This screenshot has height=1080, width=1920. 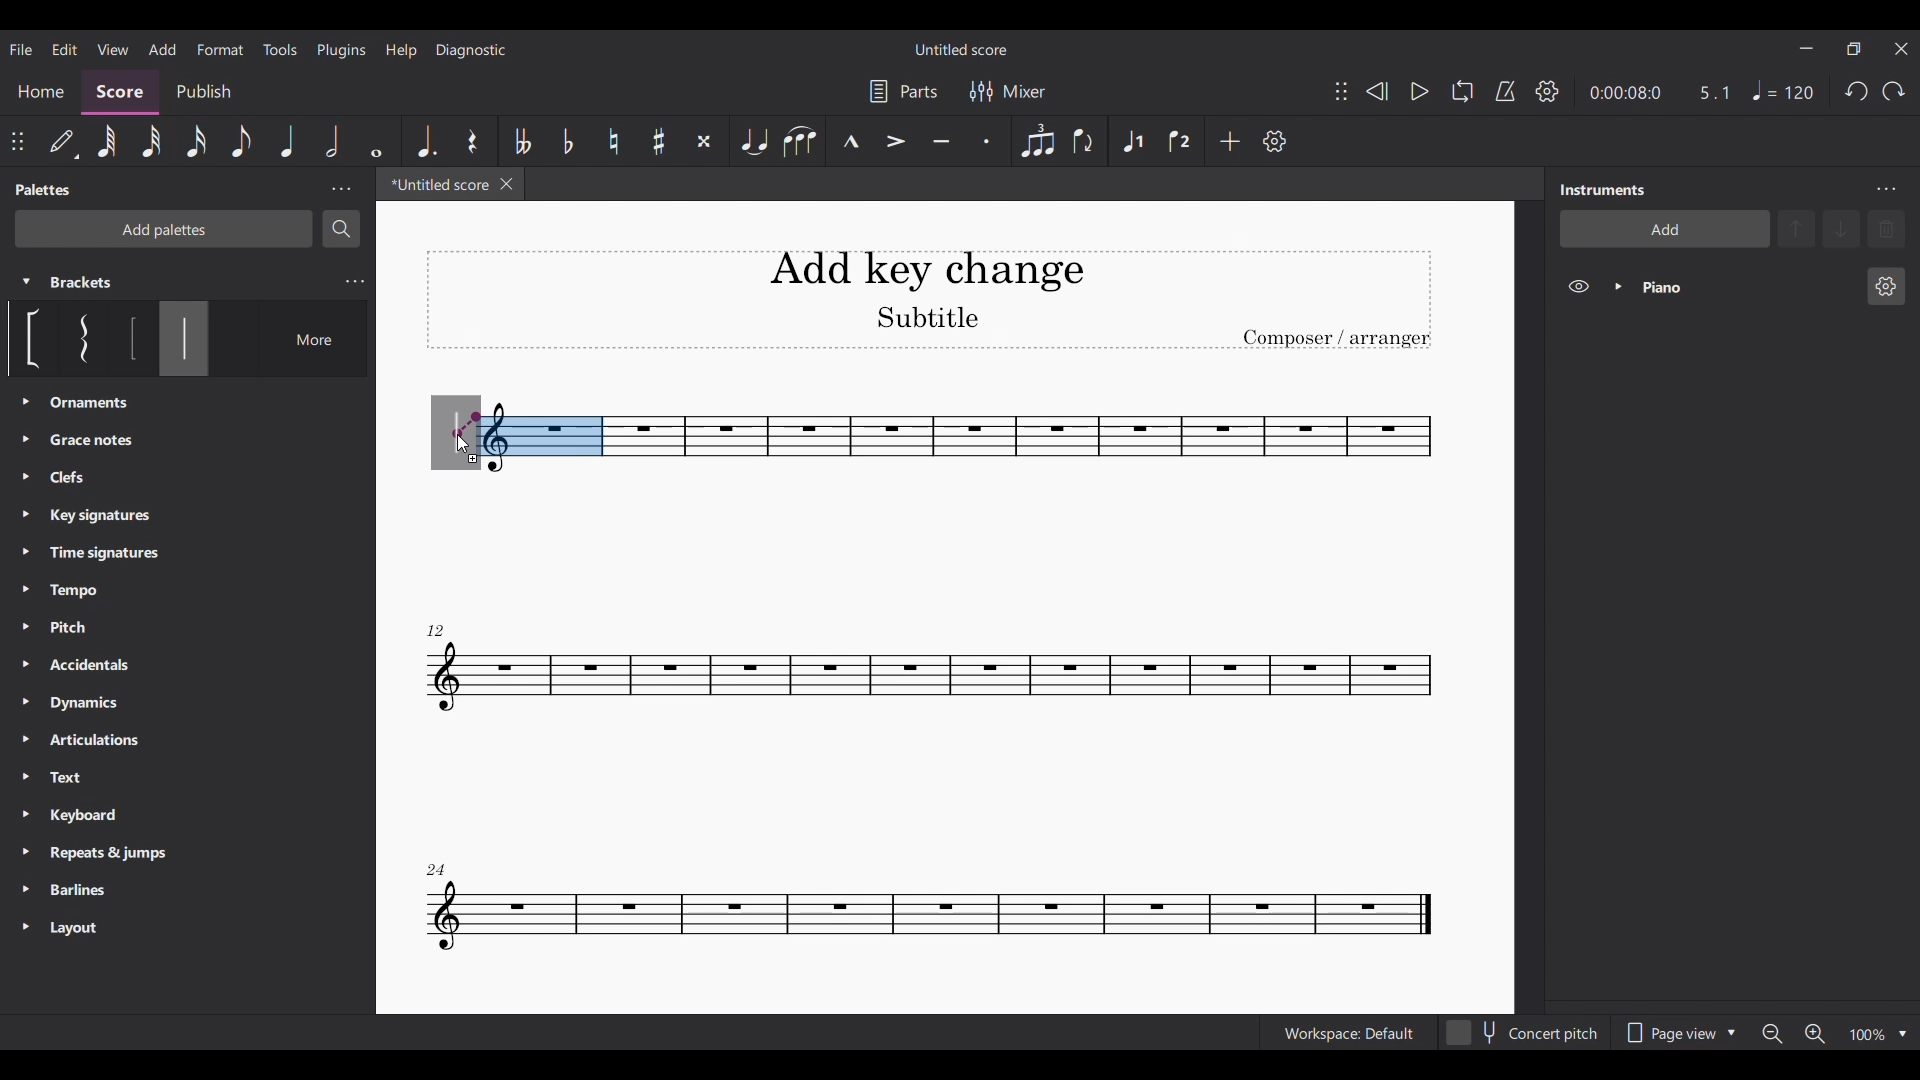 What do you see at coordinates (243, 141) in the screenshot?
I see `8th note` at bounding box center [243, 141].